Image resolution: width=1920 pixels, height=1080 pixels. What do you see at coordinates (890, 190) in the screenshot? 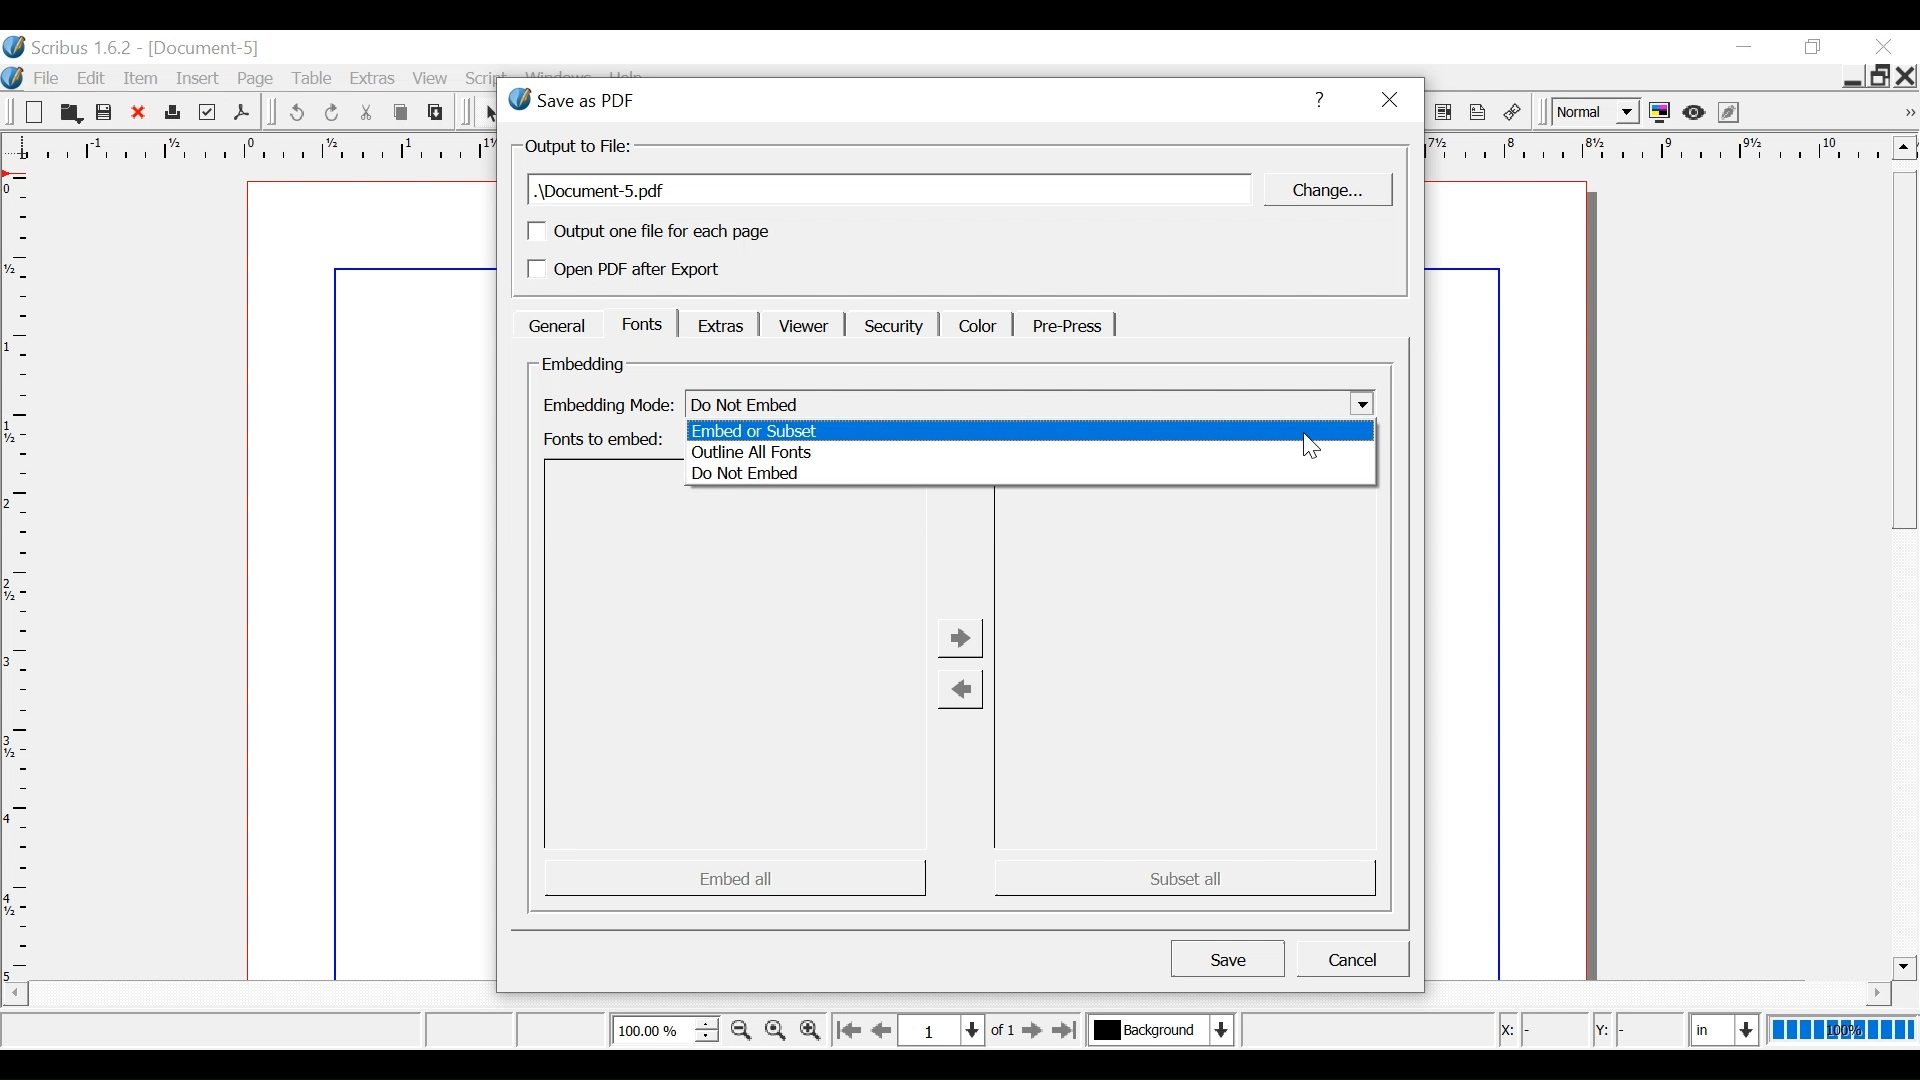
I see `Document name` at bounding box center [890, 190].